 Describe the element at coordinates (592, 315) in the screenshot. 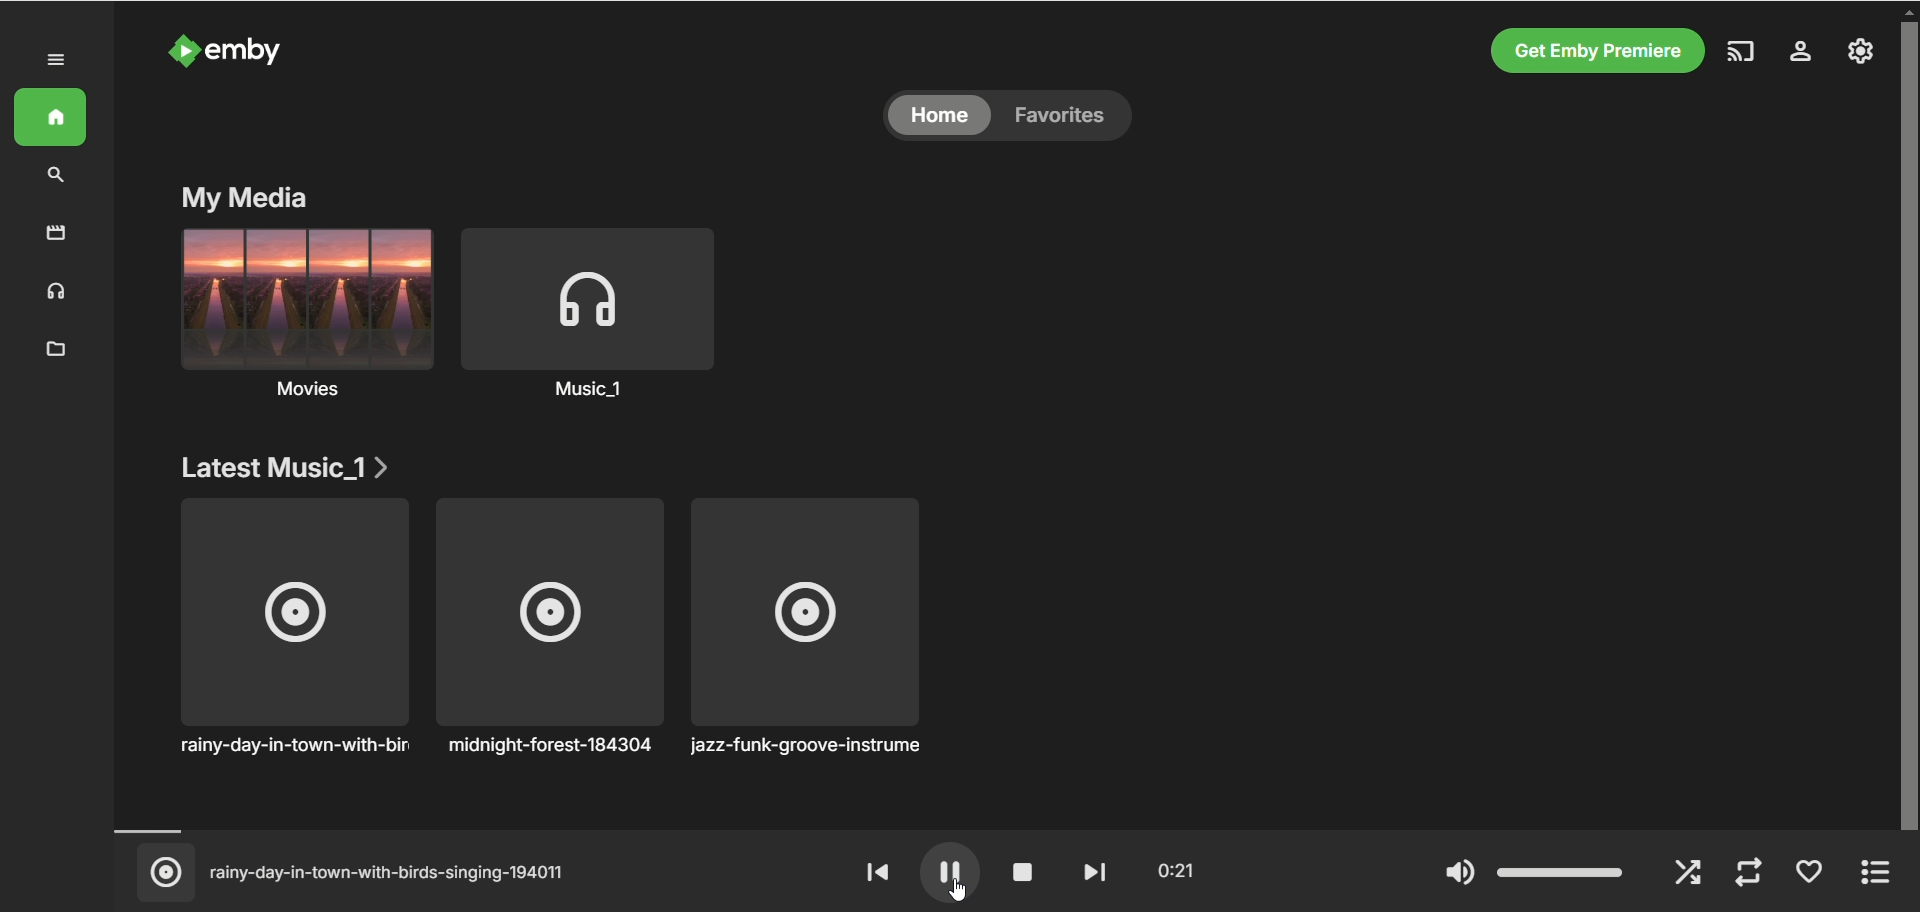

I see `music` at that location.